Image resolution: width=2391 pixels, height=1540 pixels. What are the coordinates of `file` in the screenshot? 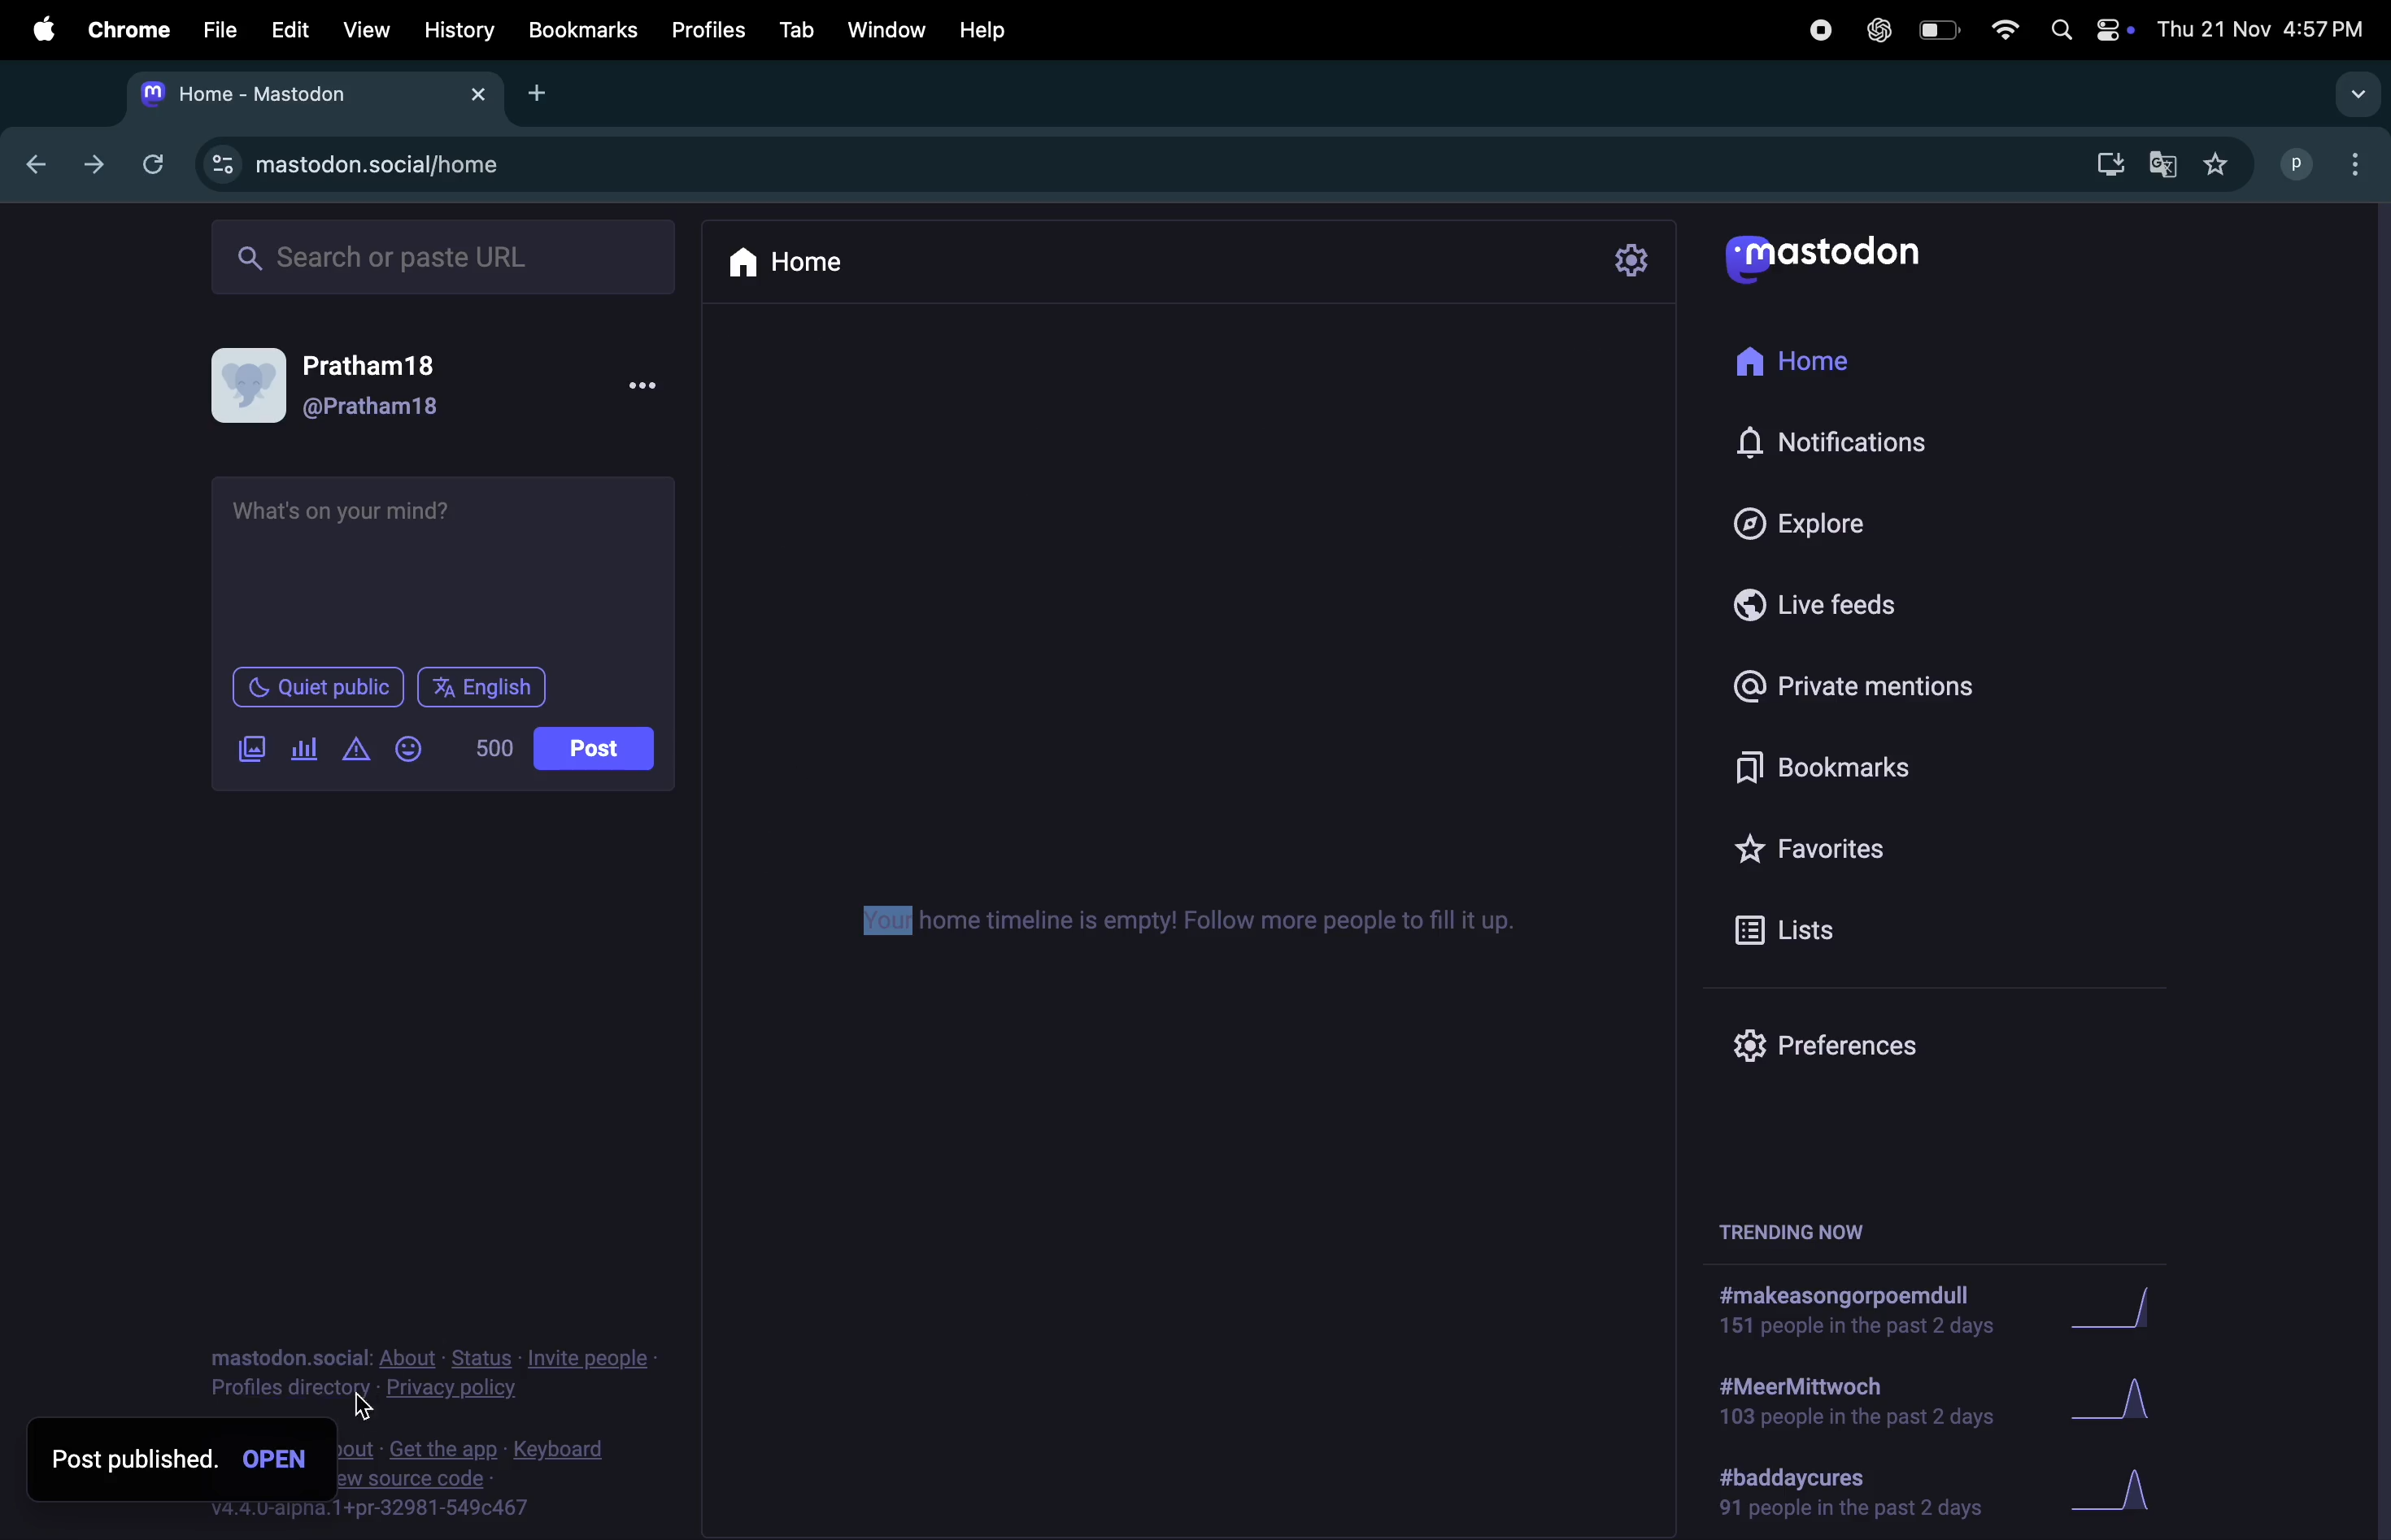 It's located at (213, 31).